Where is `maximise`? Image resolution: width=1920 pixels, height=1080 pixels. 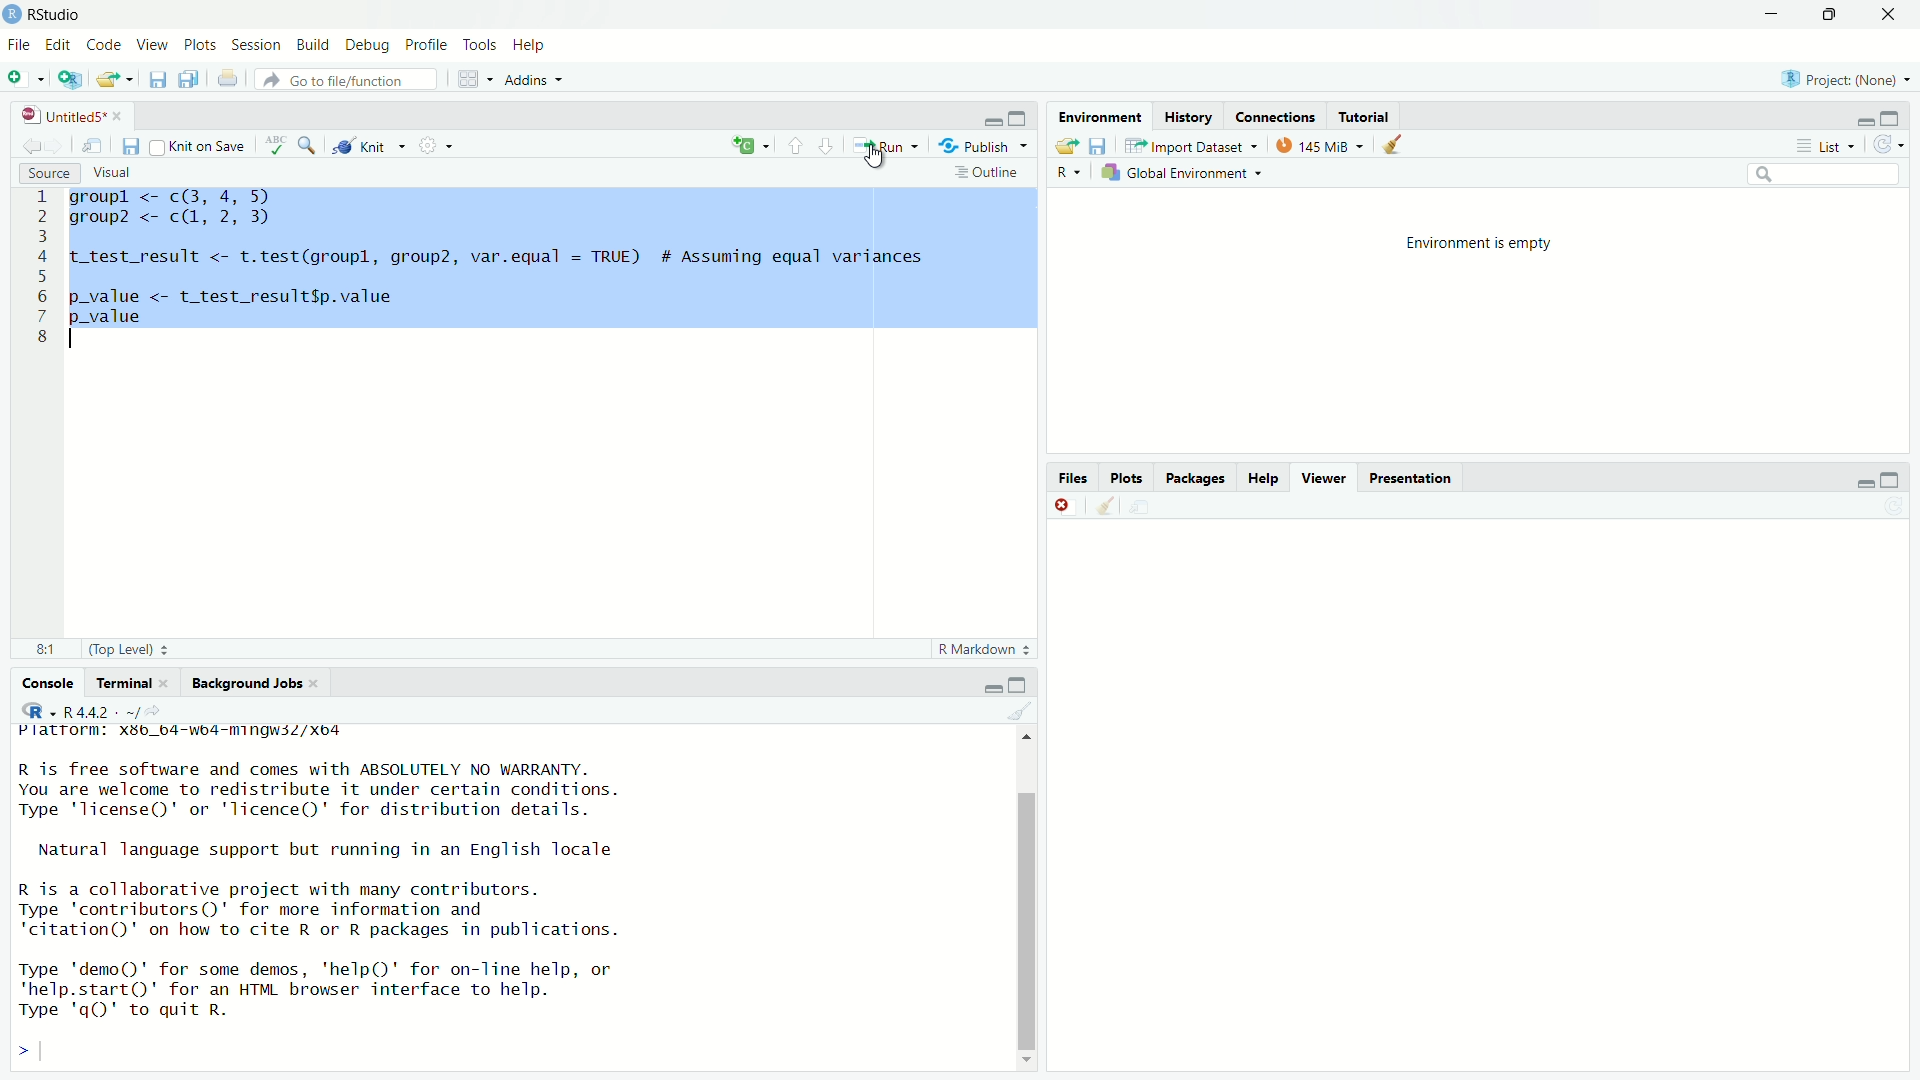
maximise is located at coordinates (1022, 684).